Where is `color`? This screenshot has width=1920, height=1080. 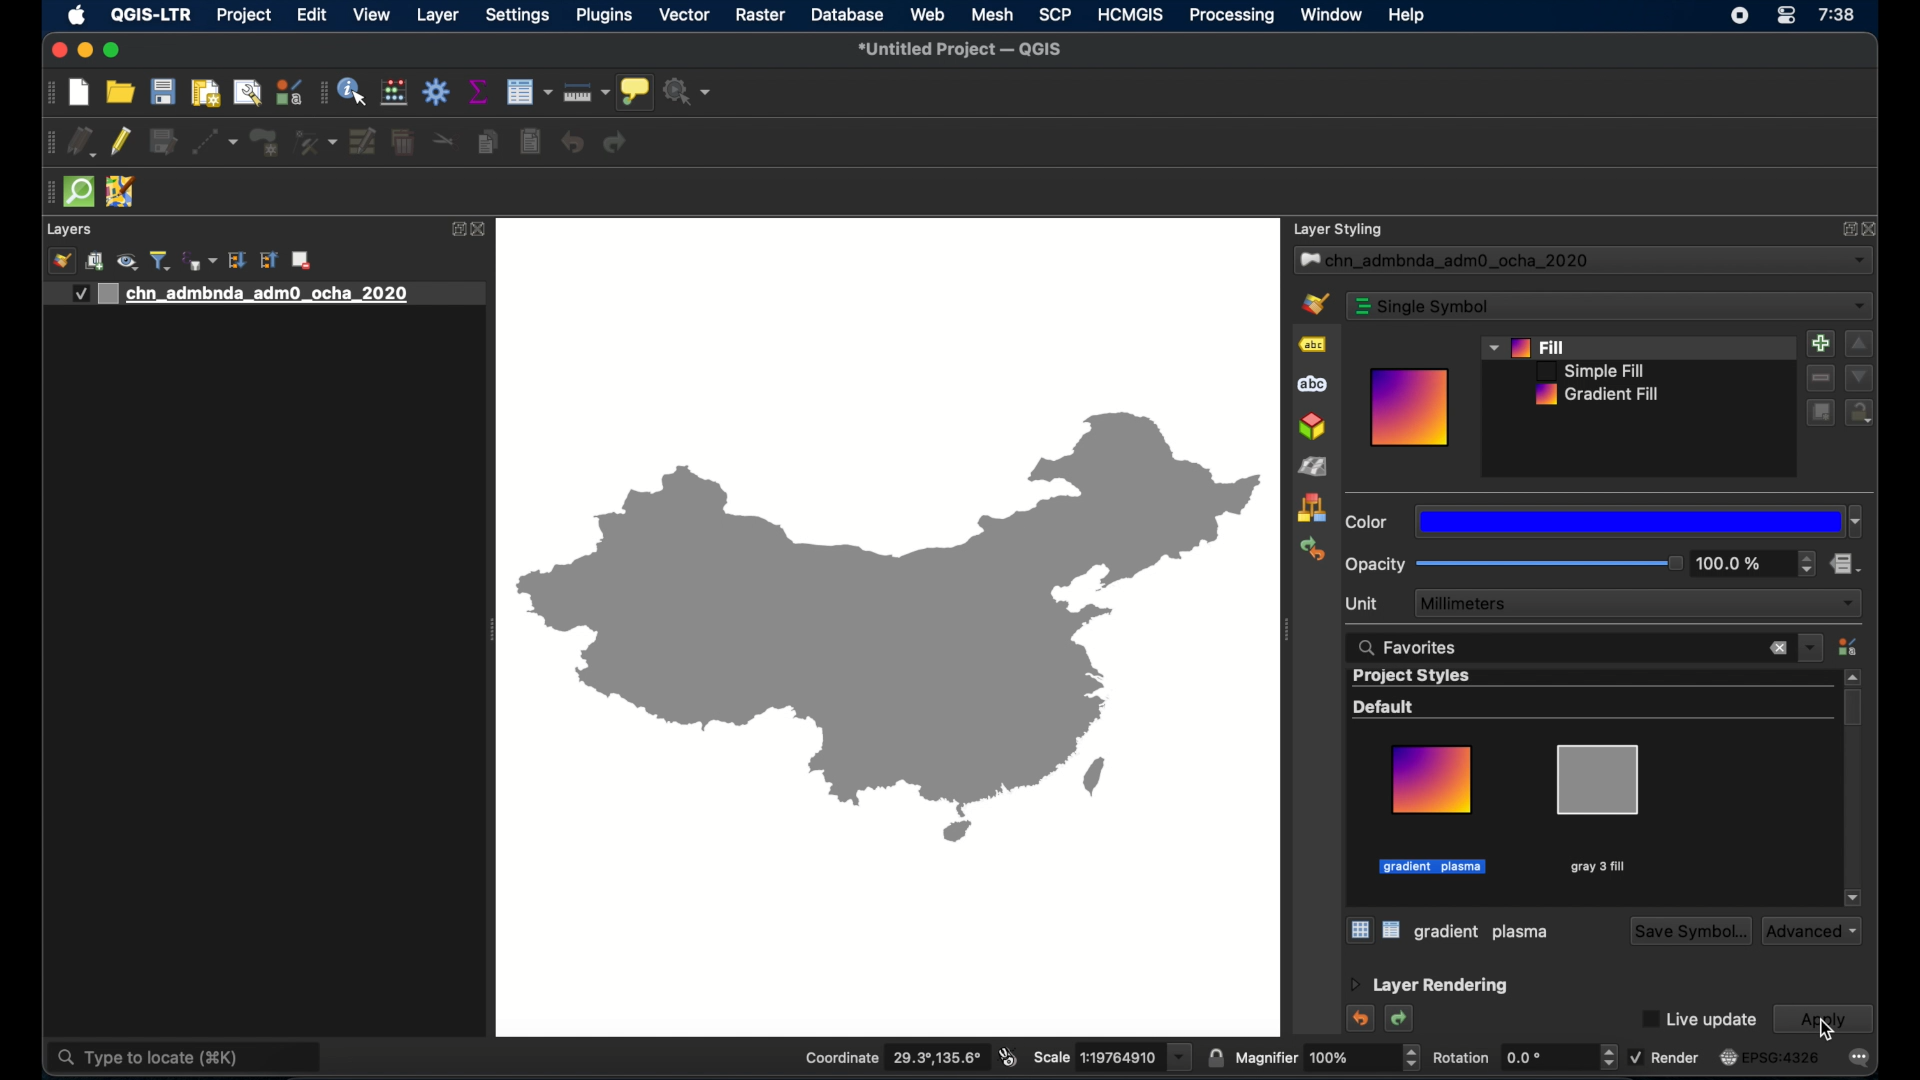
color is located at coordinates (1367, 522).